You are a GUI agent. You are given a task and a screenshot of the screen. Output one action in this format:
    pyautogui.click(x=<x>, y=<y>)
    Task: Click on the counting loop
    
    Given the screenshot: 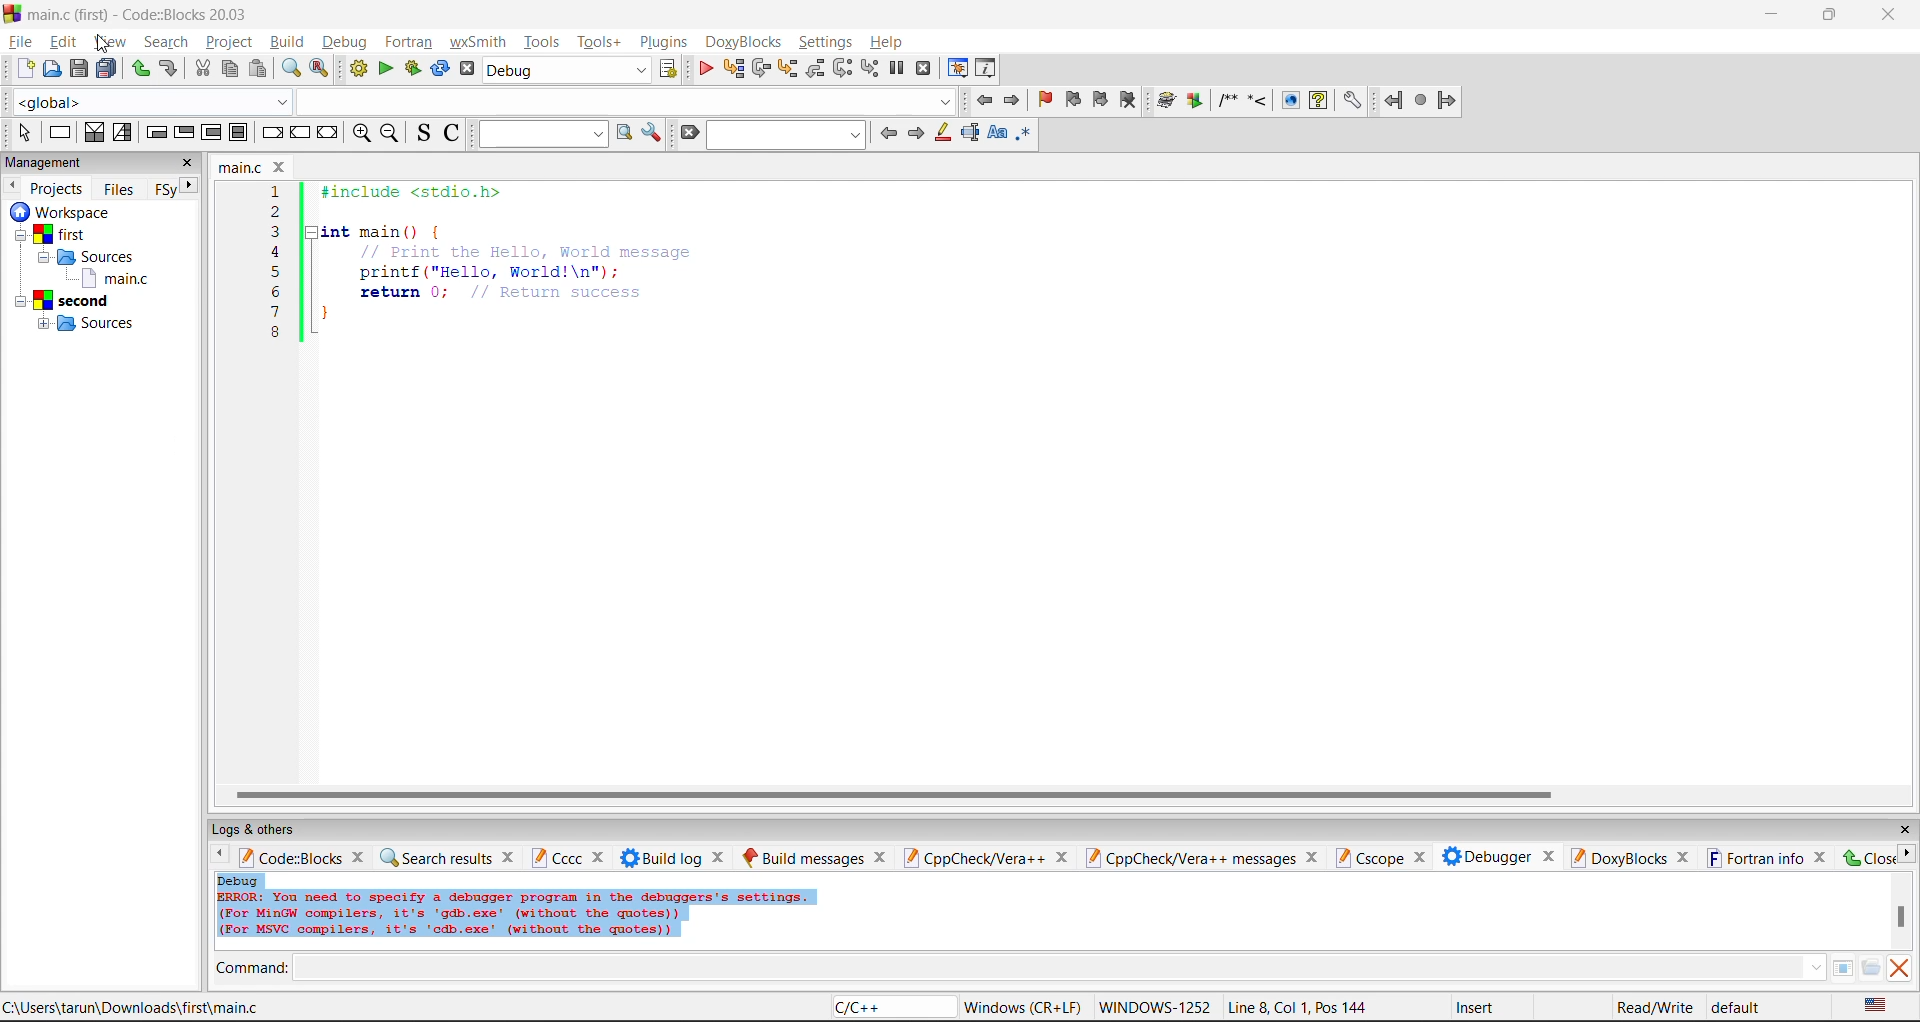 What is the action you would take?
    pyautogui.click(x=212, y=132)
    